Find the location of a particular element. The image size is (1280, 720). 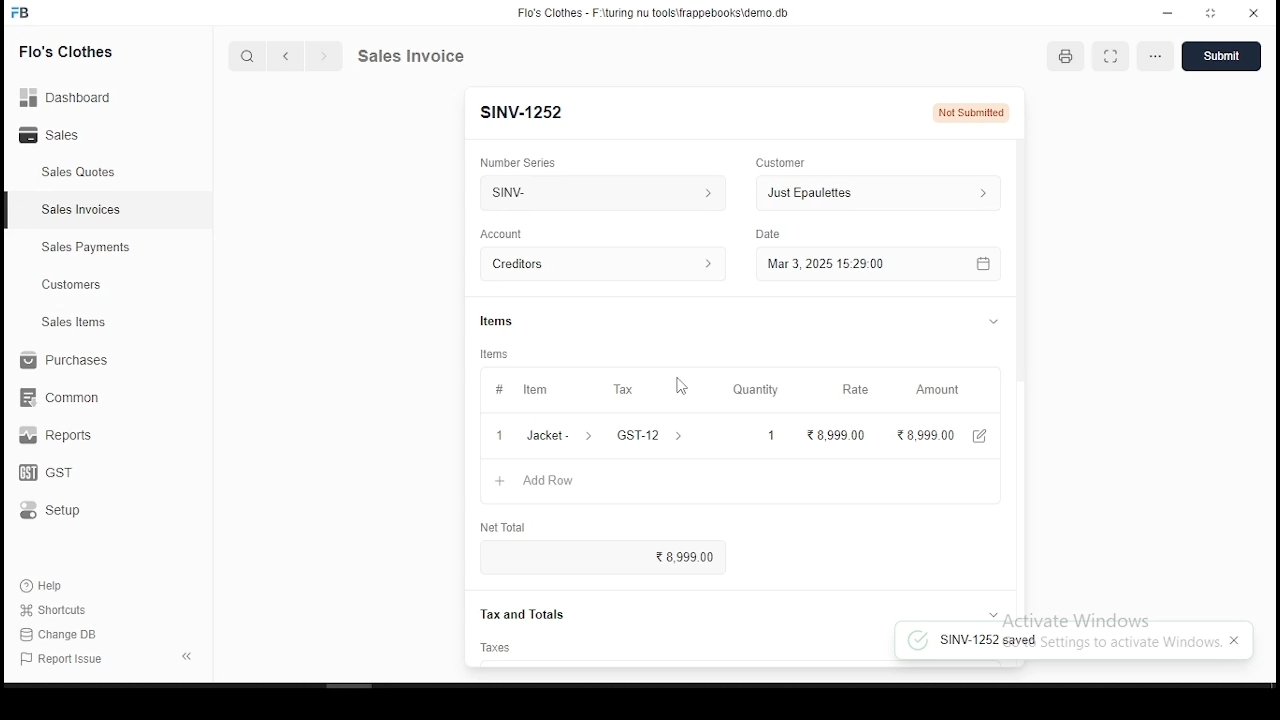

amount is located at coordinates (942, 390).